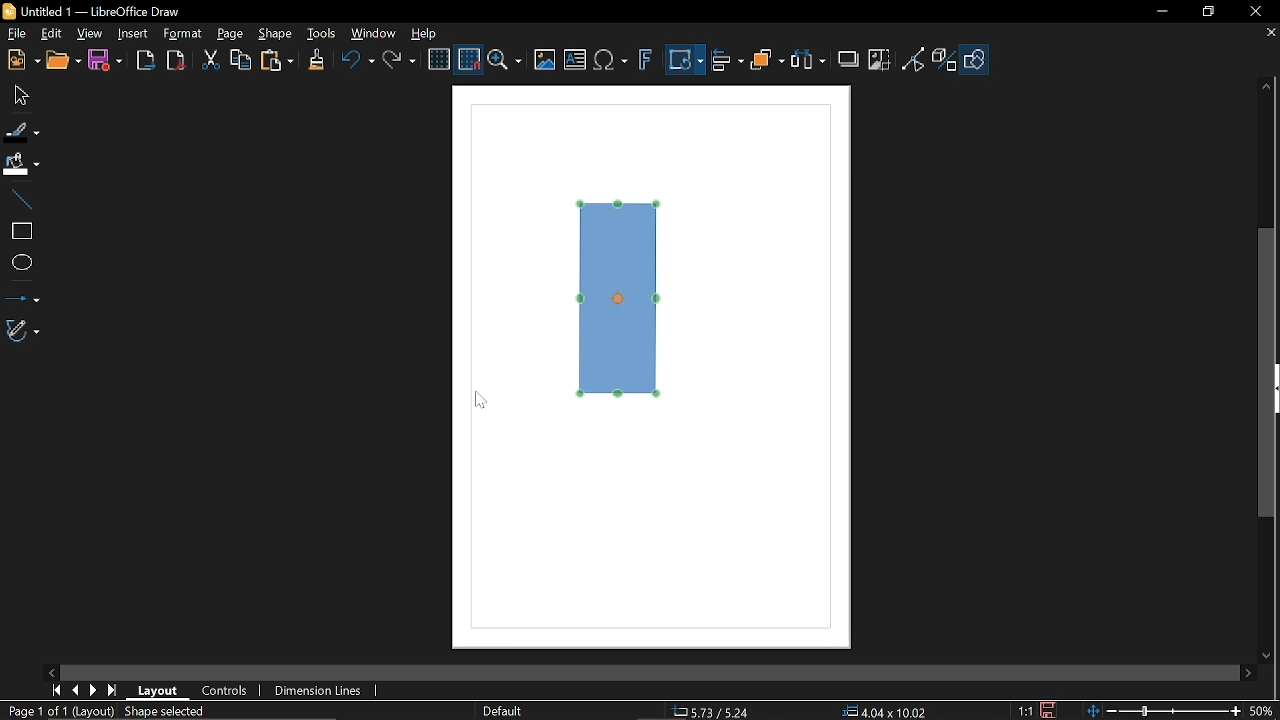 This screenshot has width=1280, height=720. Describe the element at coordinates (1254, 11) in the screenshot. I see `Close window` at that location.